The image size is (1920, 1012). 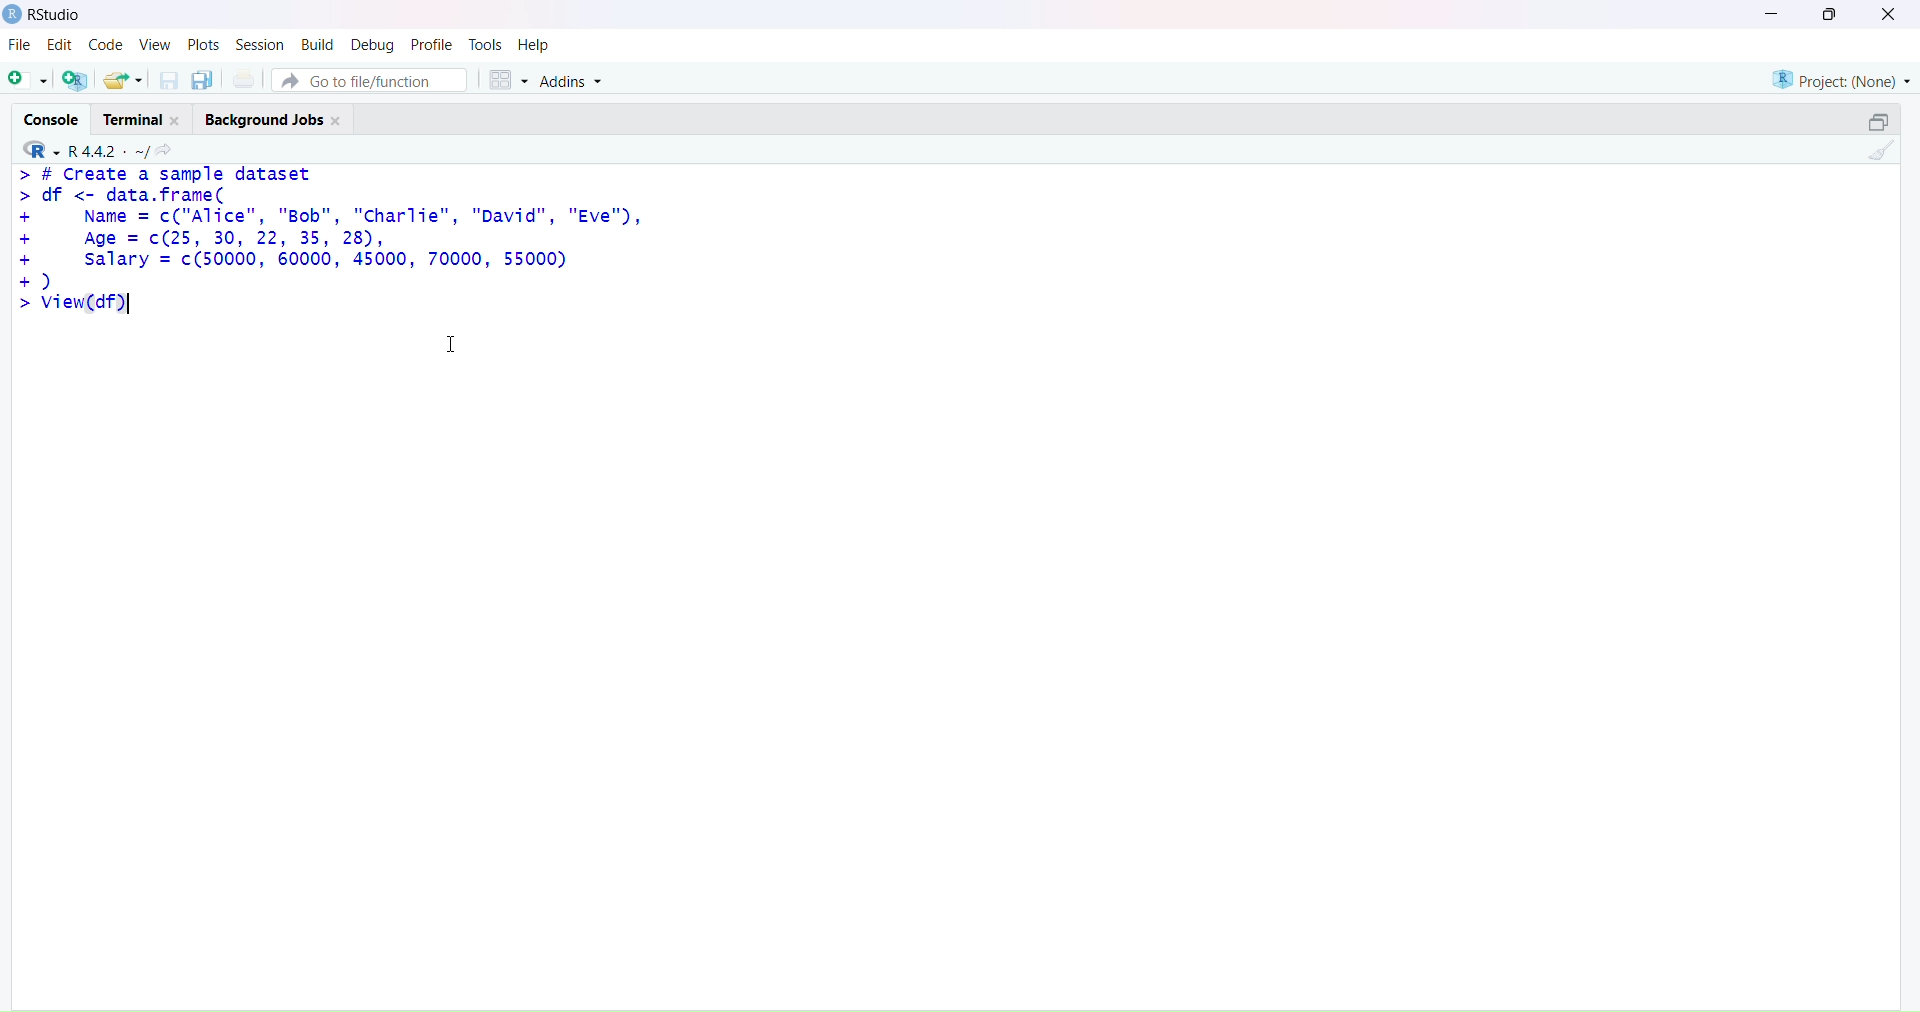 What do you see at coordinates (203, 44) in the screenshot?
I see `plots` at bounding box center [203, 44].